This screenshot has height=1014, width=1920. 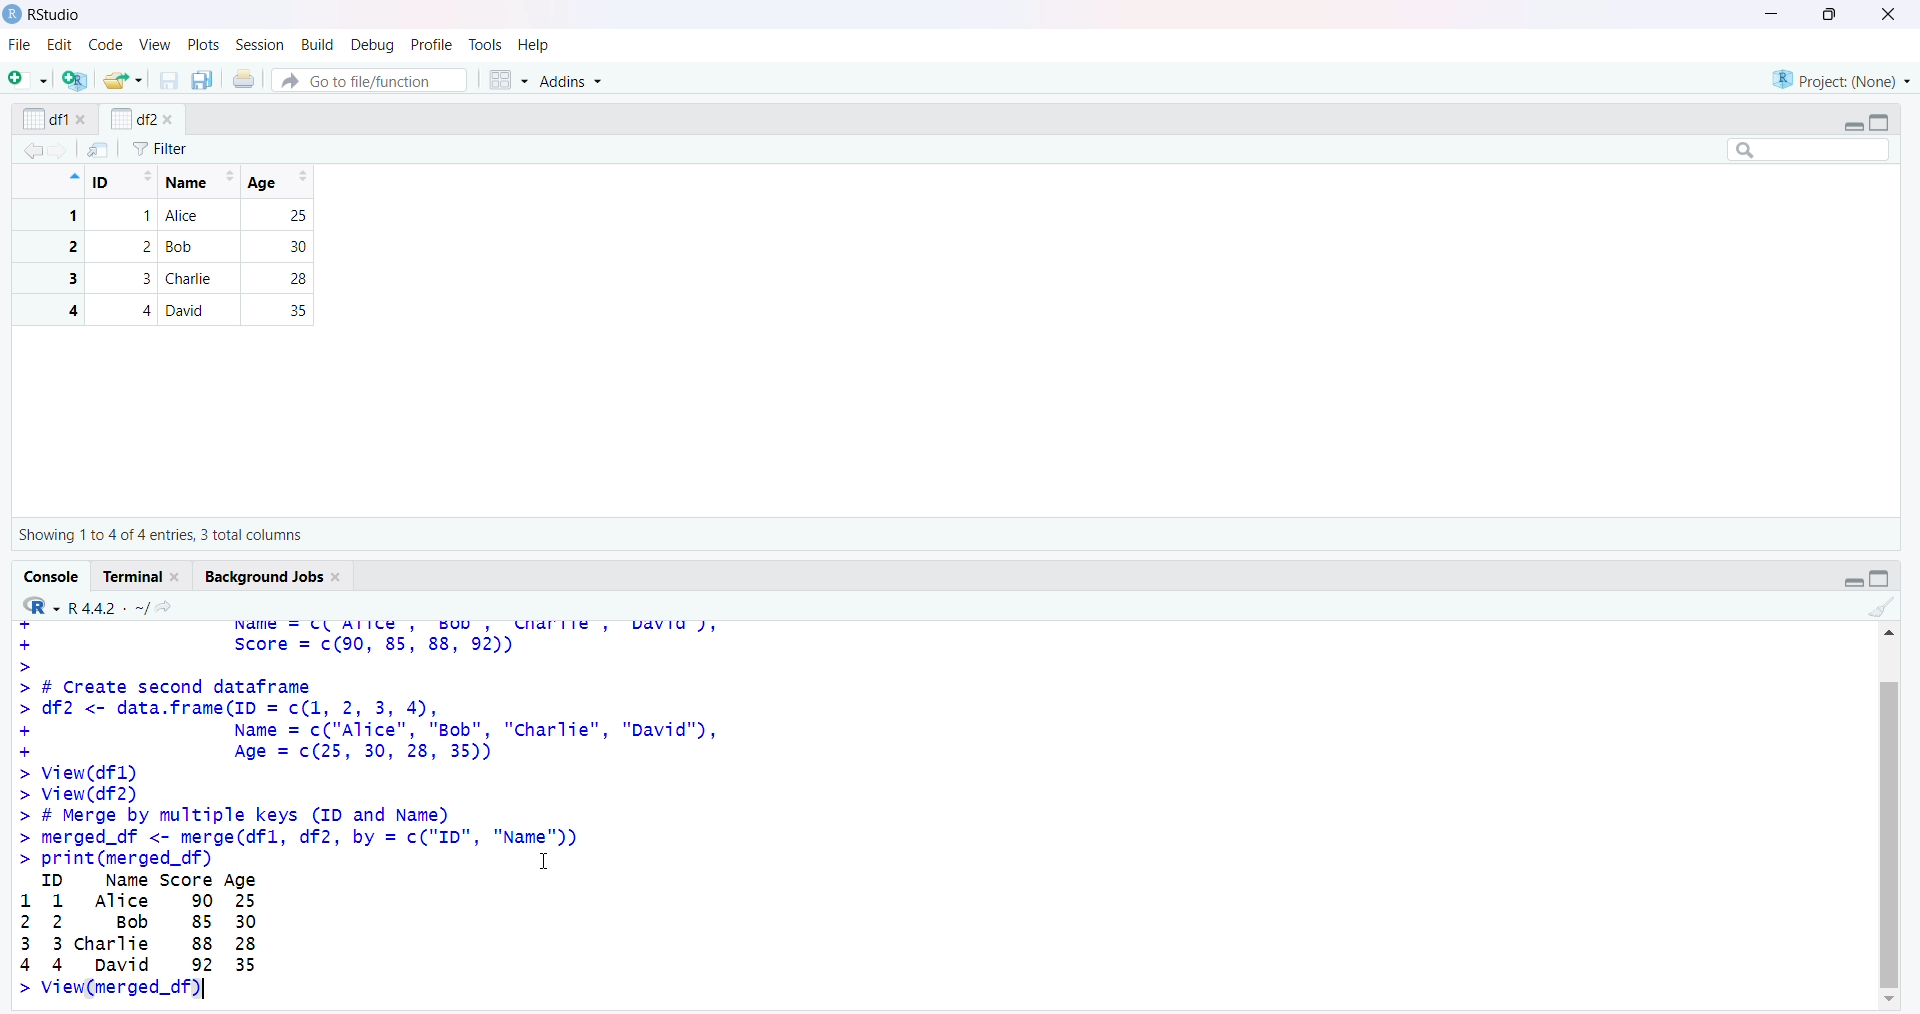 What do you see at coordinates (545, 860) in the screenshot?
I see `cursor` at bounding box center [545, 860].